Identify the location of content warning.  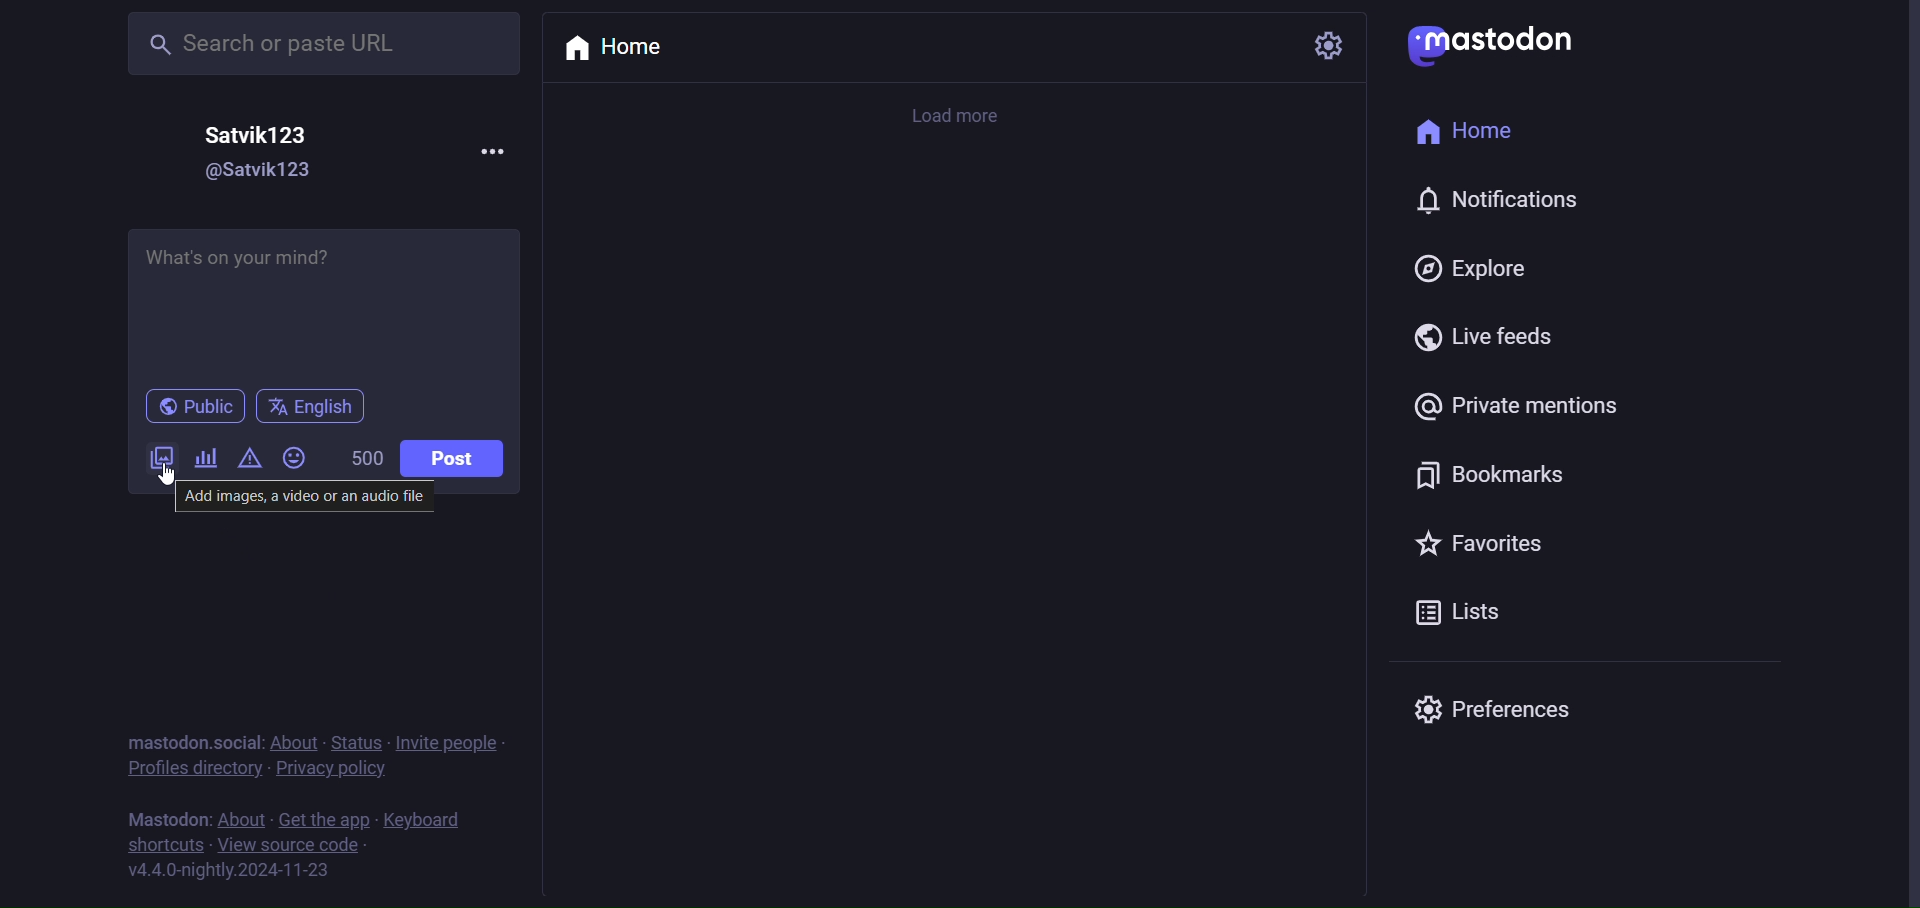
(248, 459).